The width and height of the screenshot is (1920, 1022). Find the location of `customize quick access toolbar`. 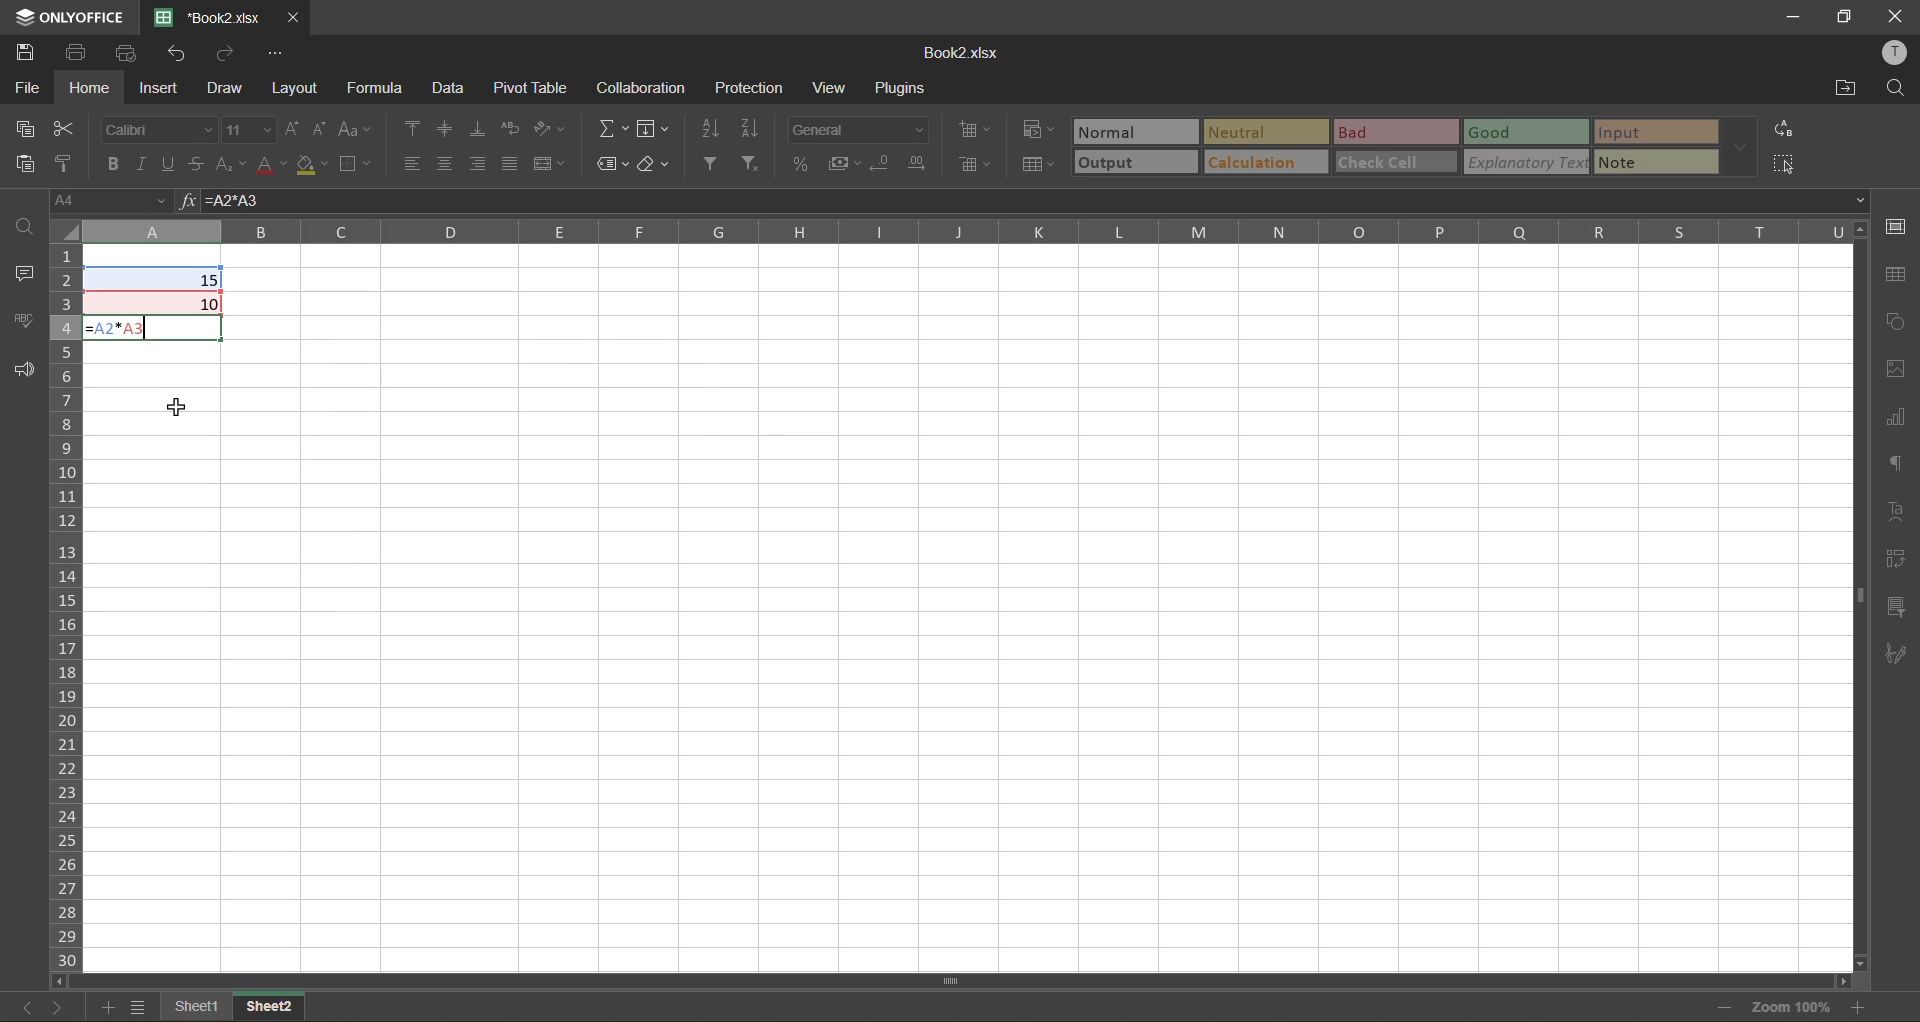

customize quick access toolbar is located at coordinates (278, 54).